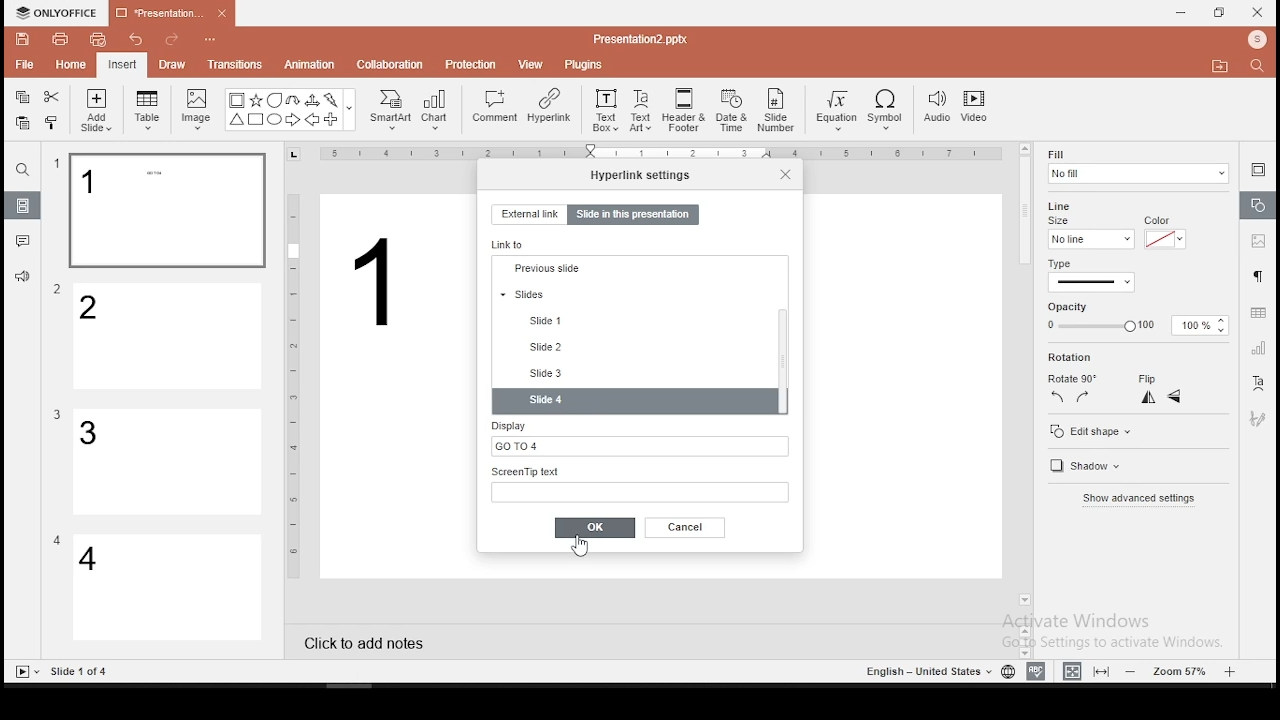 This screenshot has width=1280, height=720. I want to click on , so click(57, 540).